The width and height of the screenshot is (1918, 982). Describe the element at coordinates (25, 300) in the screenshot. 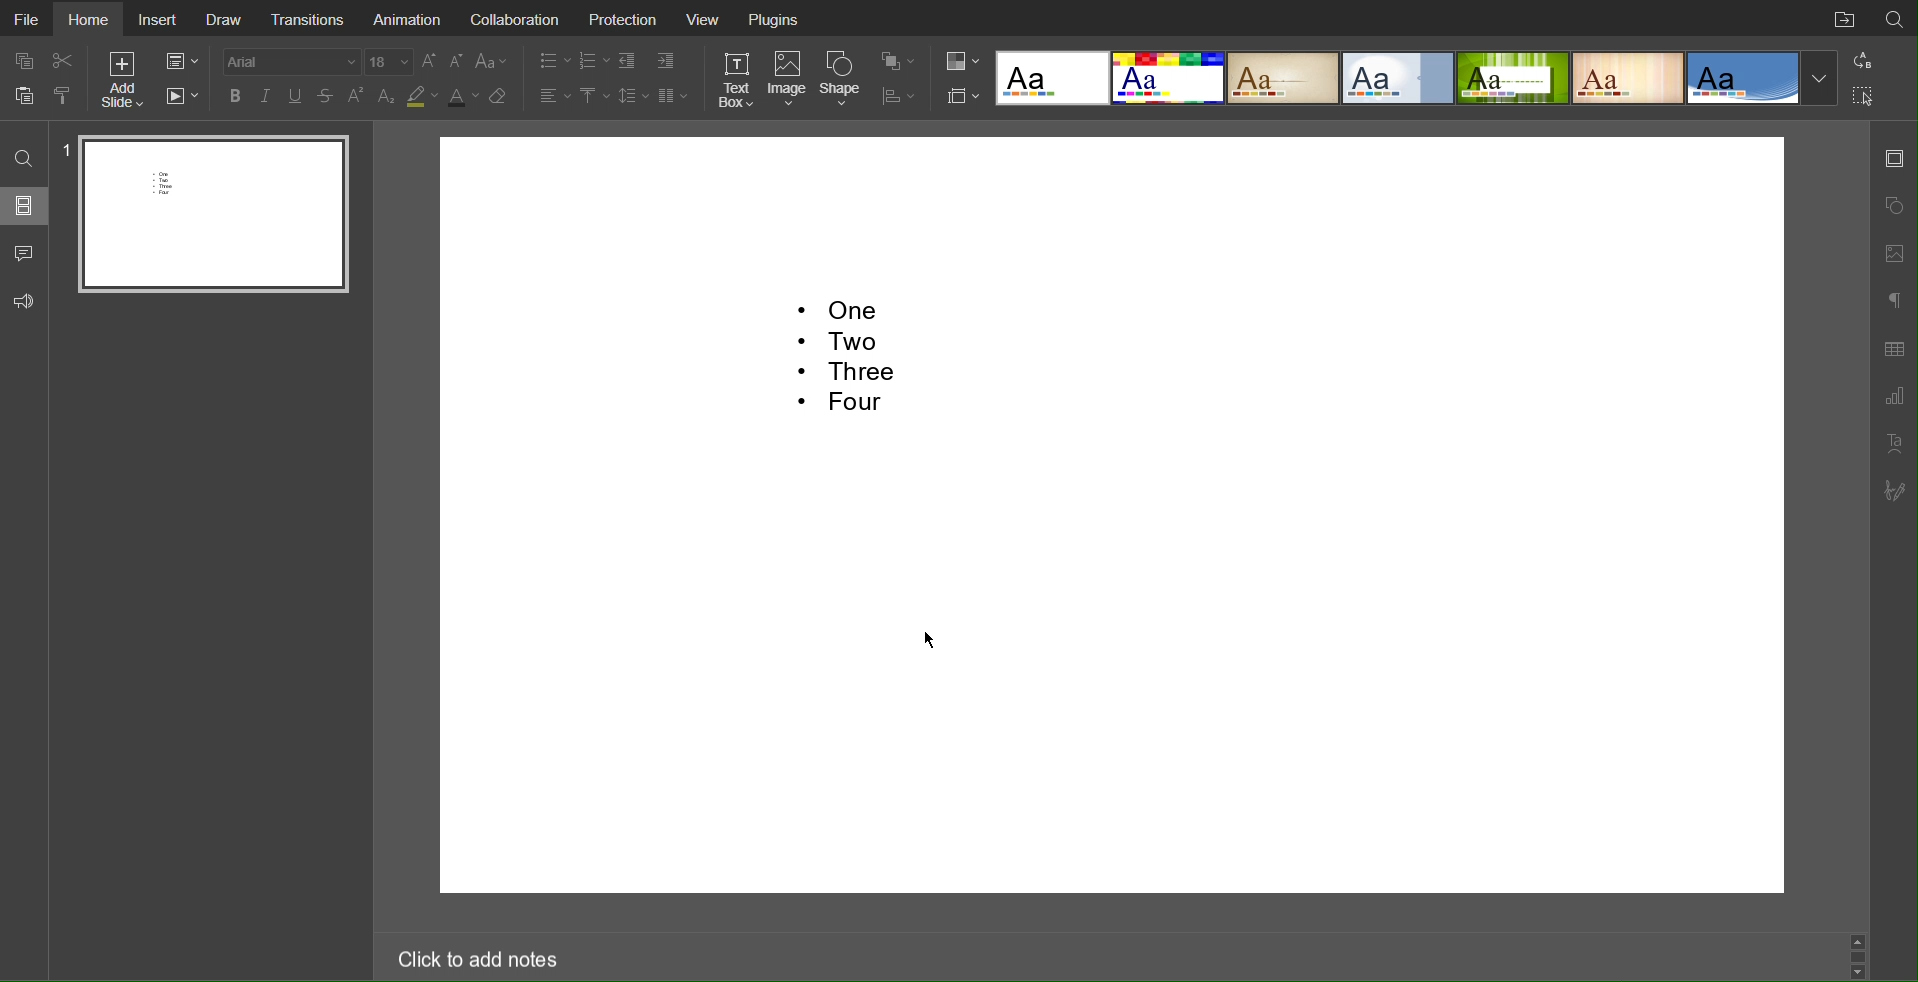

I see `Feedback and Support` at that location.